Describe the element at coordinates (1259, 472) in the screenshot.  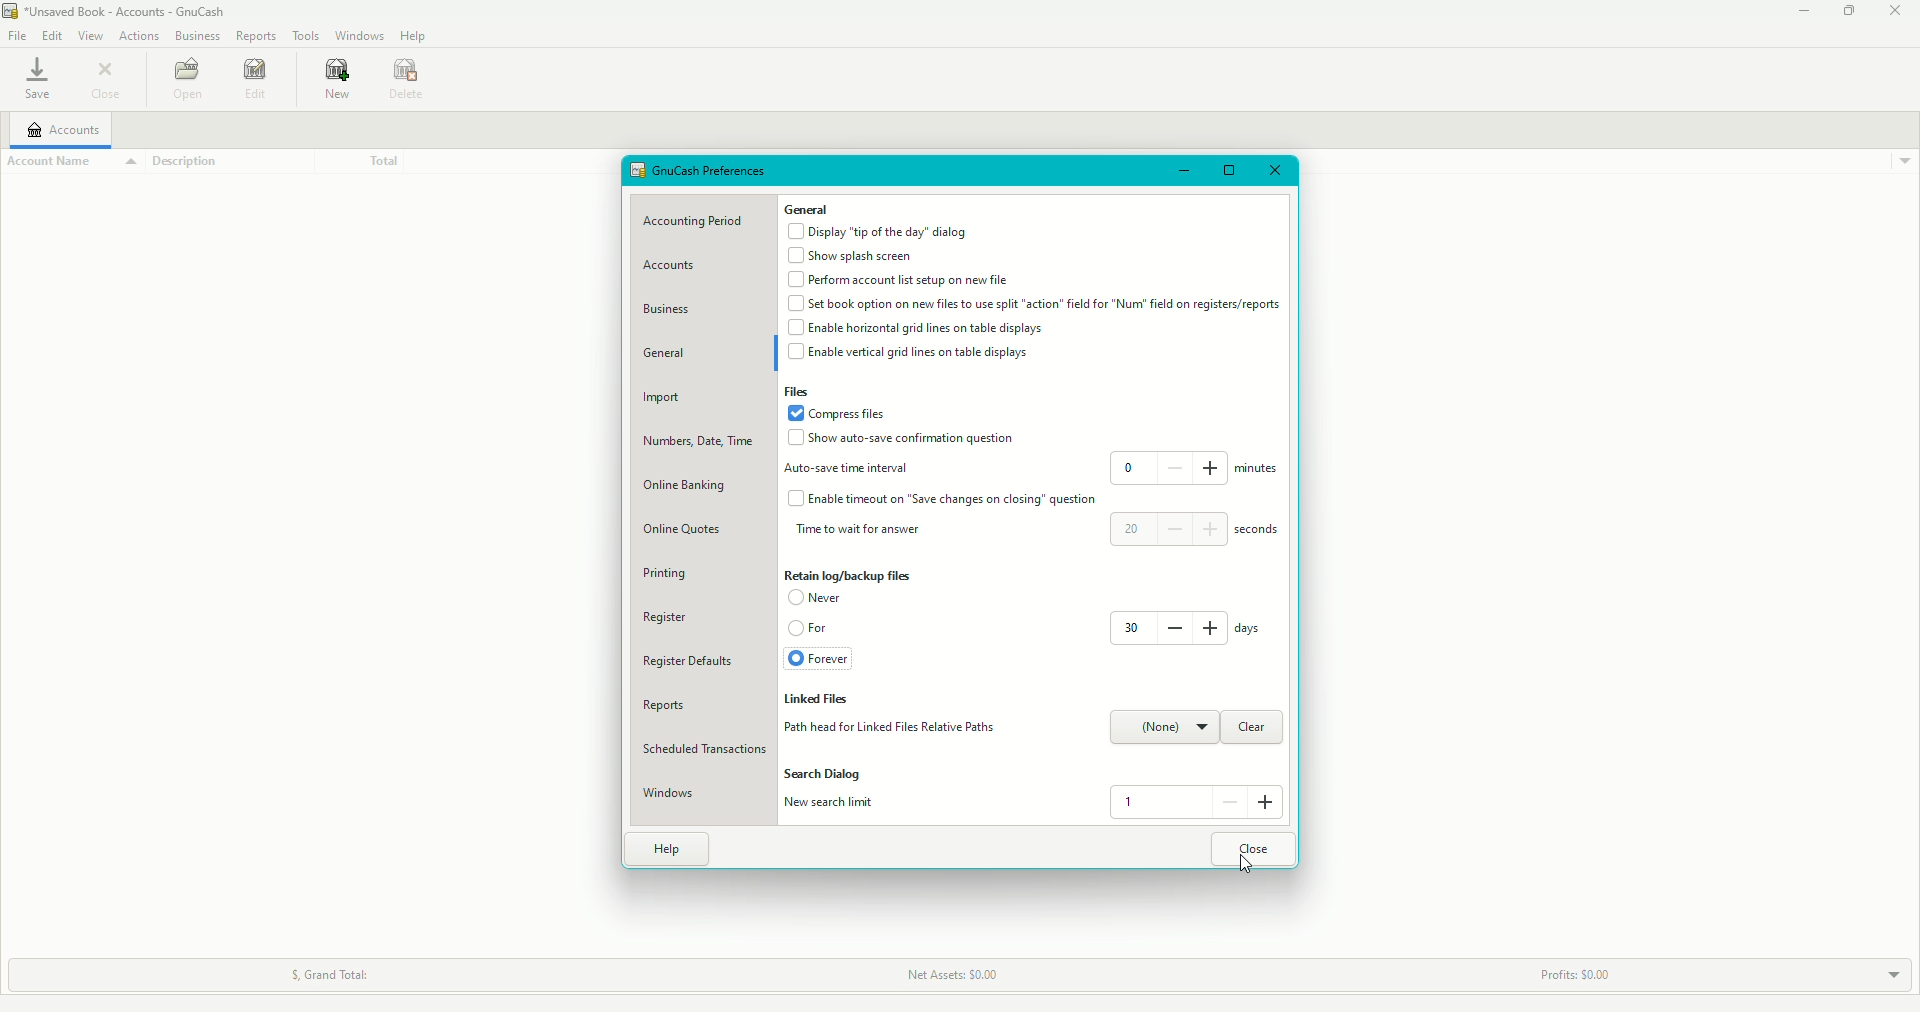
I see `minutes` at that location.